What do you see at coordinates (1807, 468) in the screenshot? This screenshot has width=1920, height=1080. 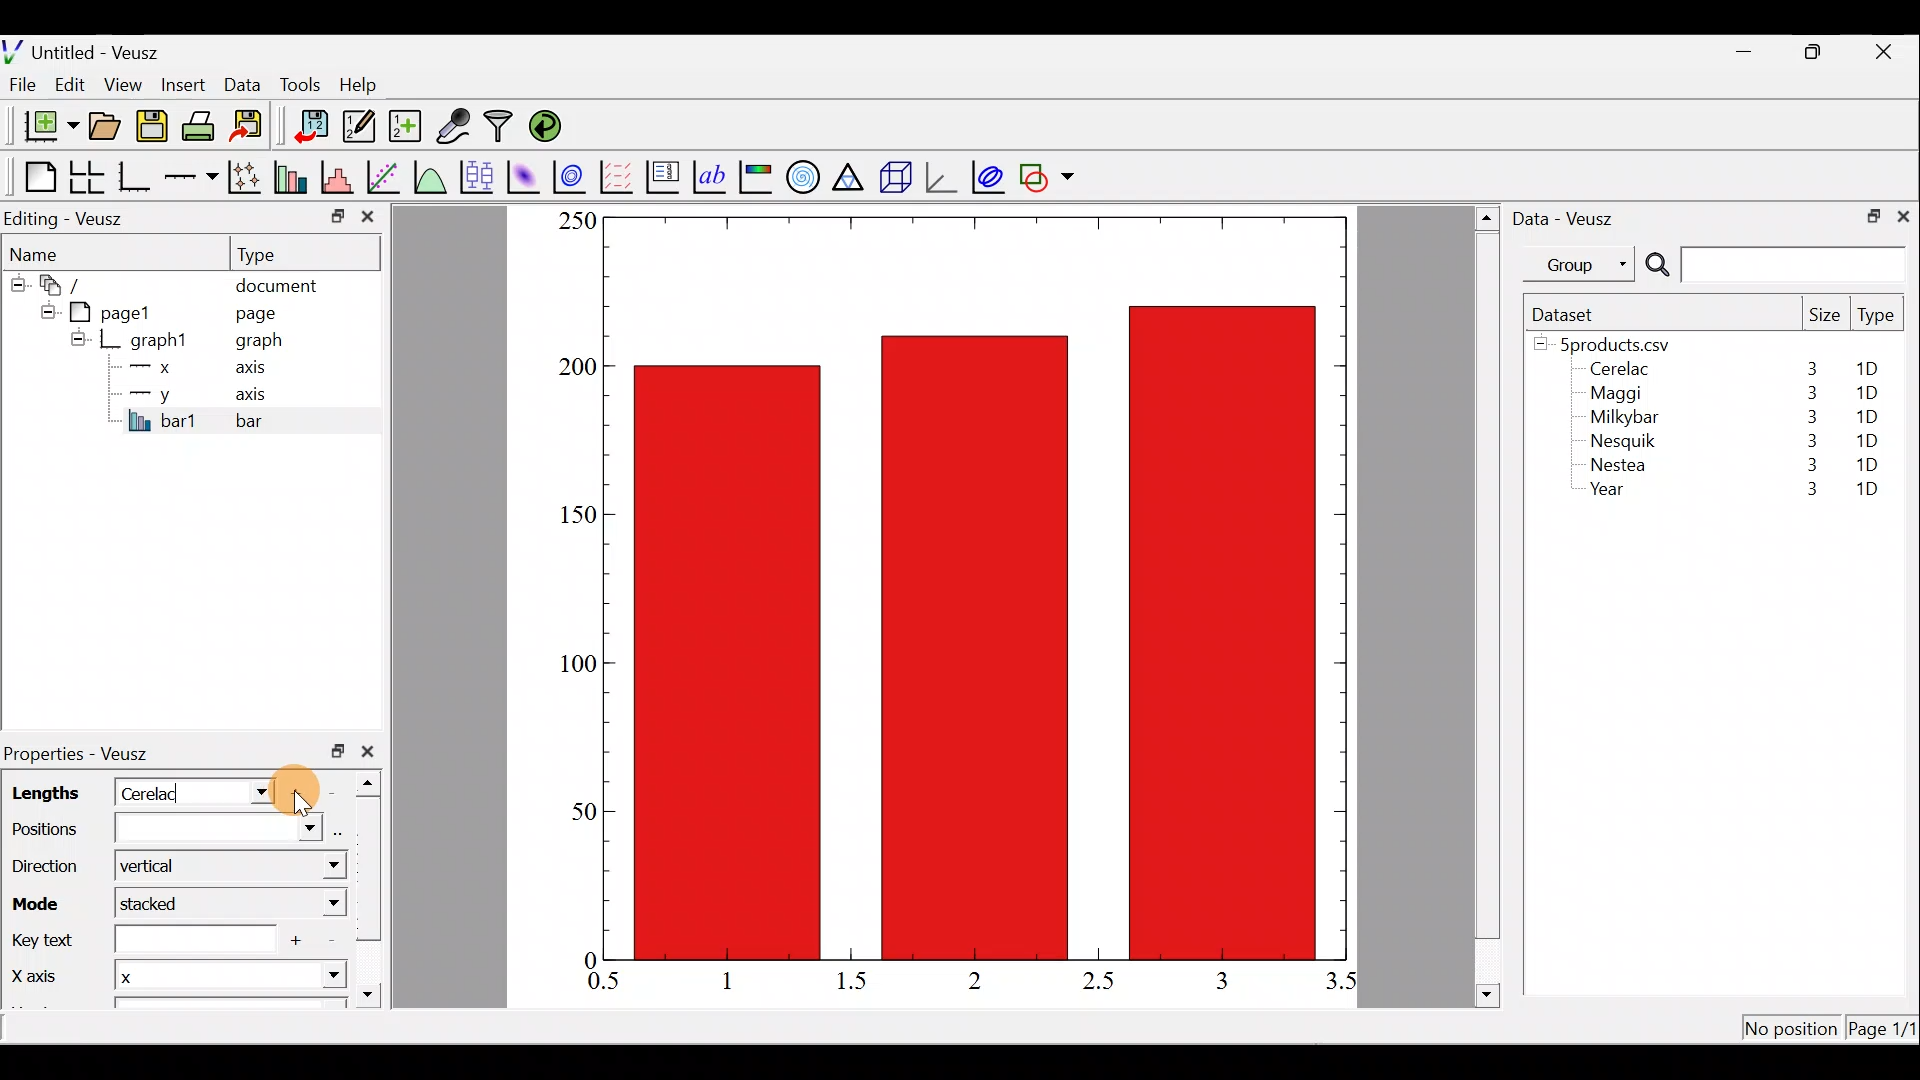 I see `3` at bounding box center [1807, 468].